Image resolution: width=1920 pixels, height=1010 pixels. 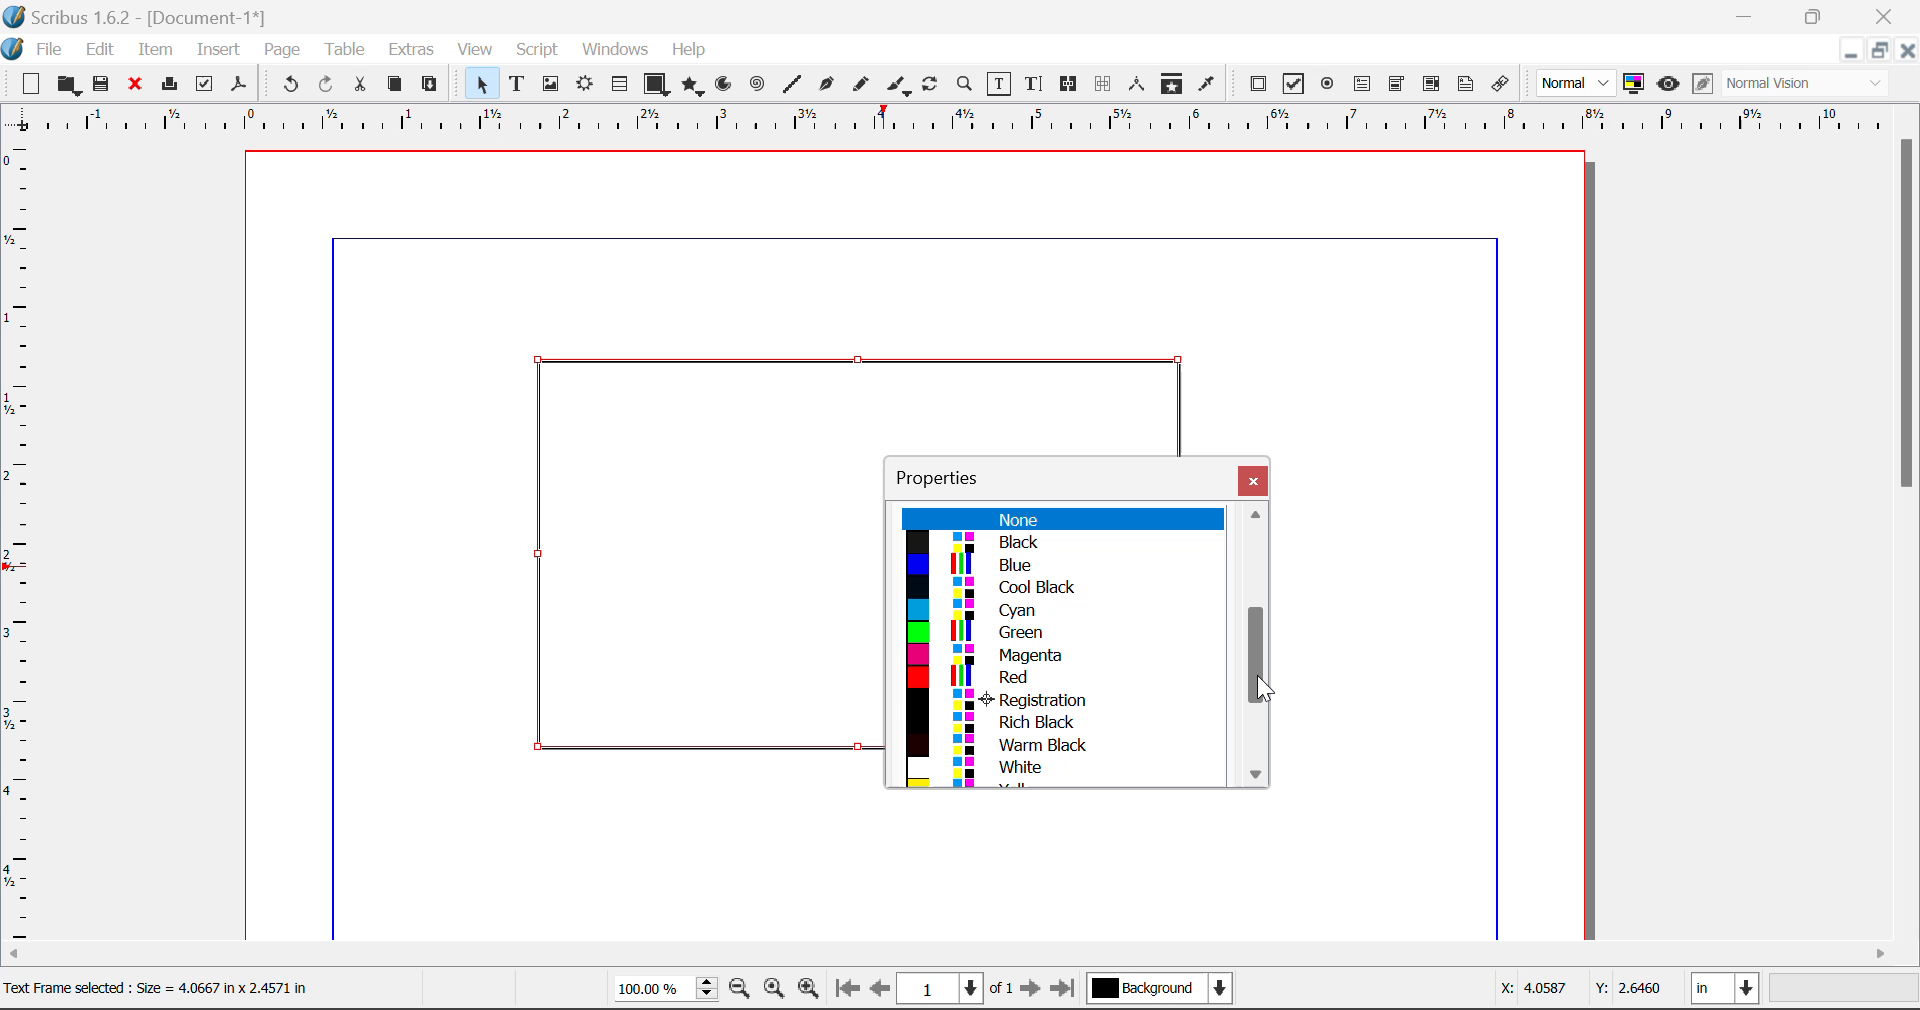 What do you see at coordinates (809, 991) in the screenshot?
I see `Zoom In` at bounding box center [809, 991].